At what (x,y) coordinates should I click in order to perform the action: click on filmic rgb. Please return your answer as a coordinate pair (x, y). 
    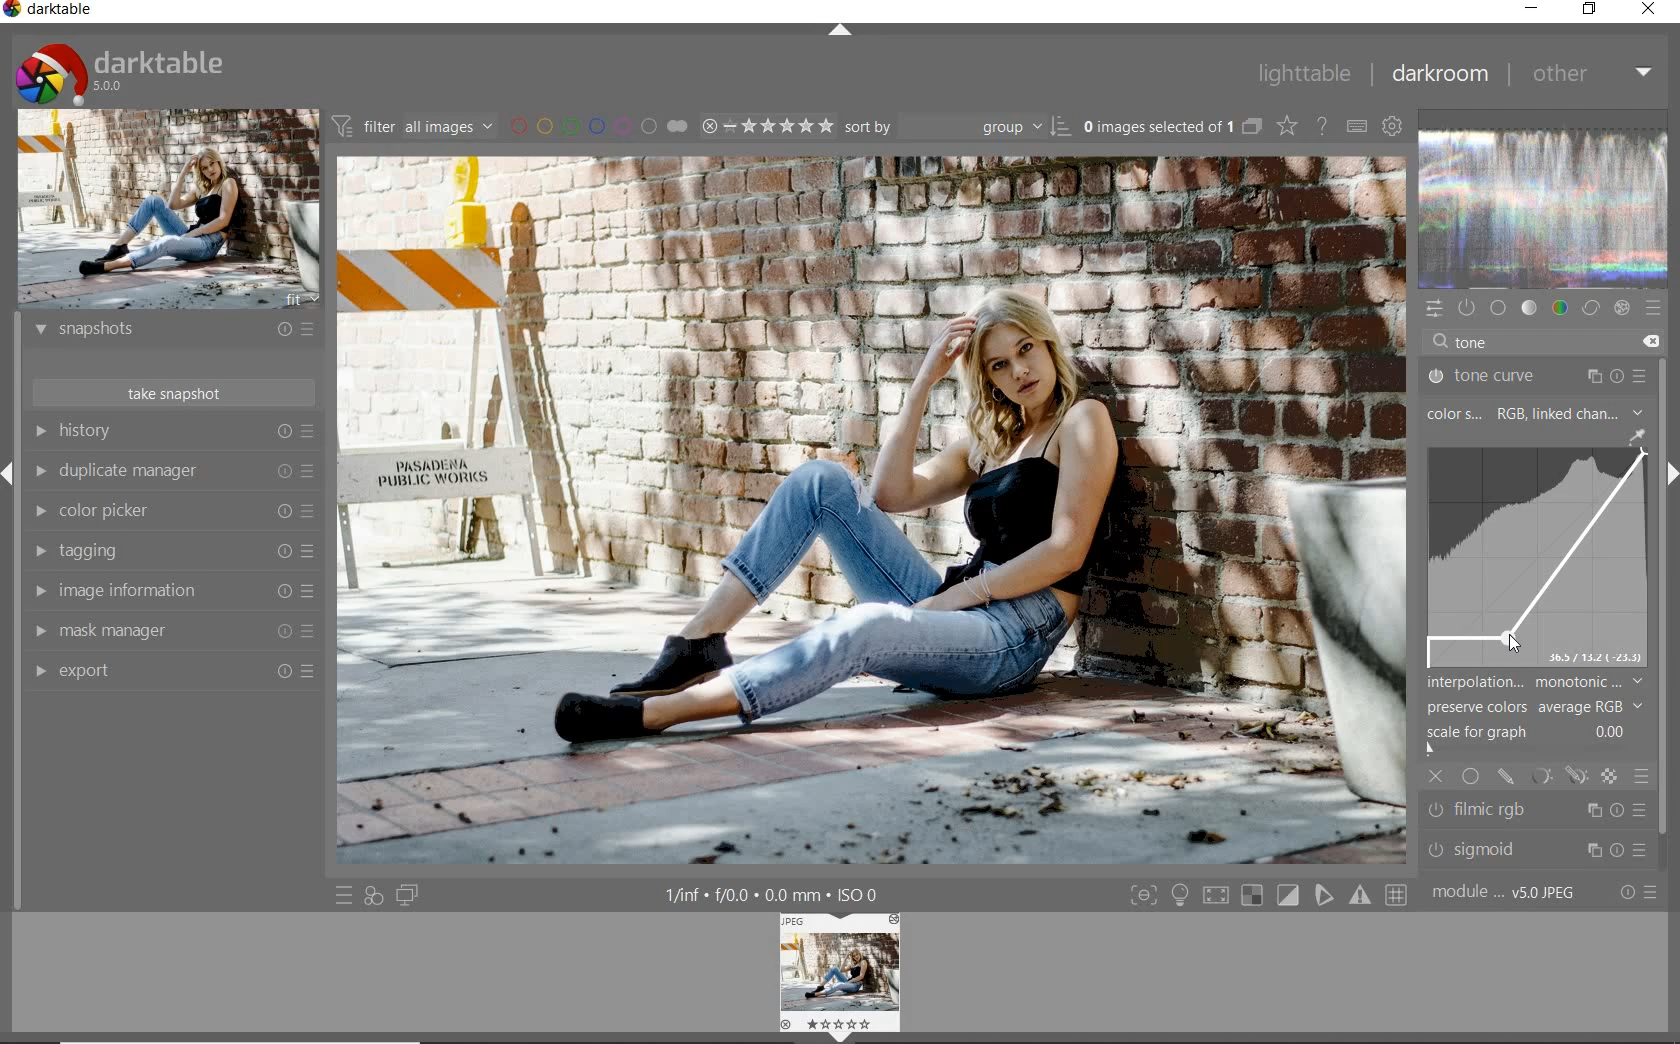
    Looking at the image, I should click on (1537, 811).